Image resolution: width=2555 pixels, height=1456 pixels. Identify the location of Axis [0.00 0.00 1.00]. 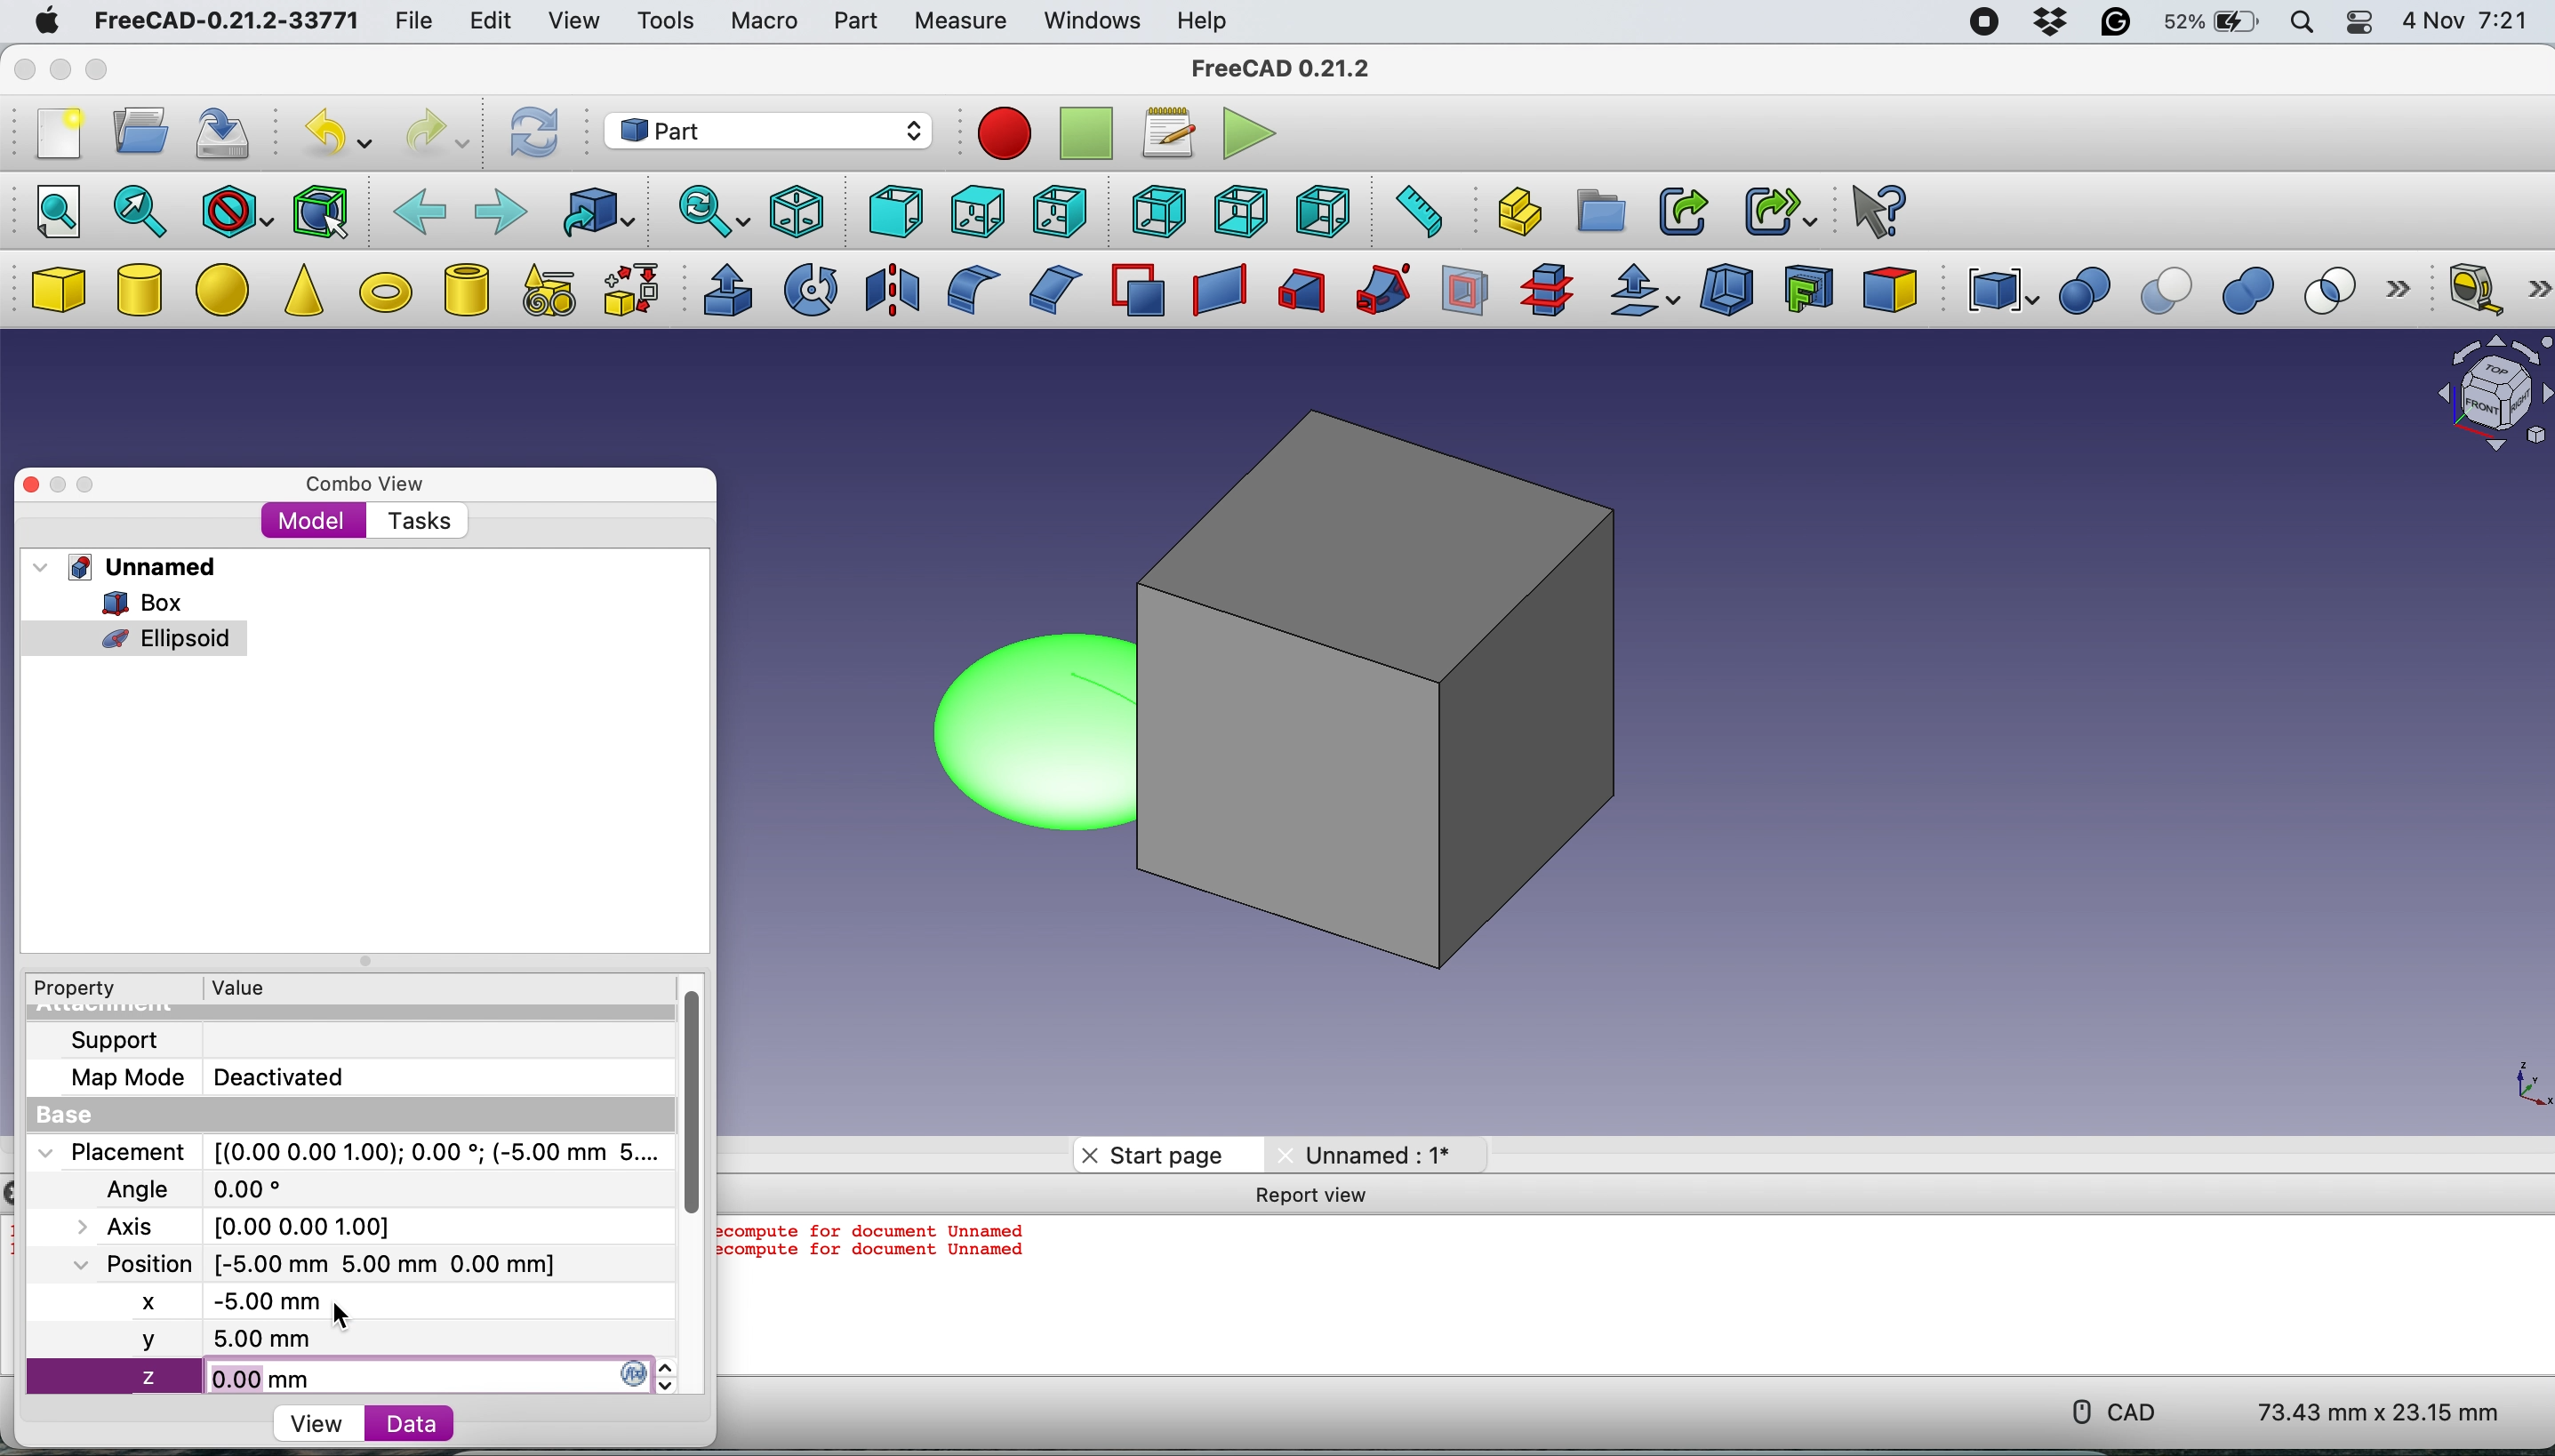
(246, 1224).